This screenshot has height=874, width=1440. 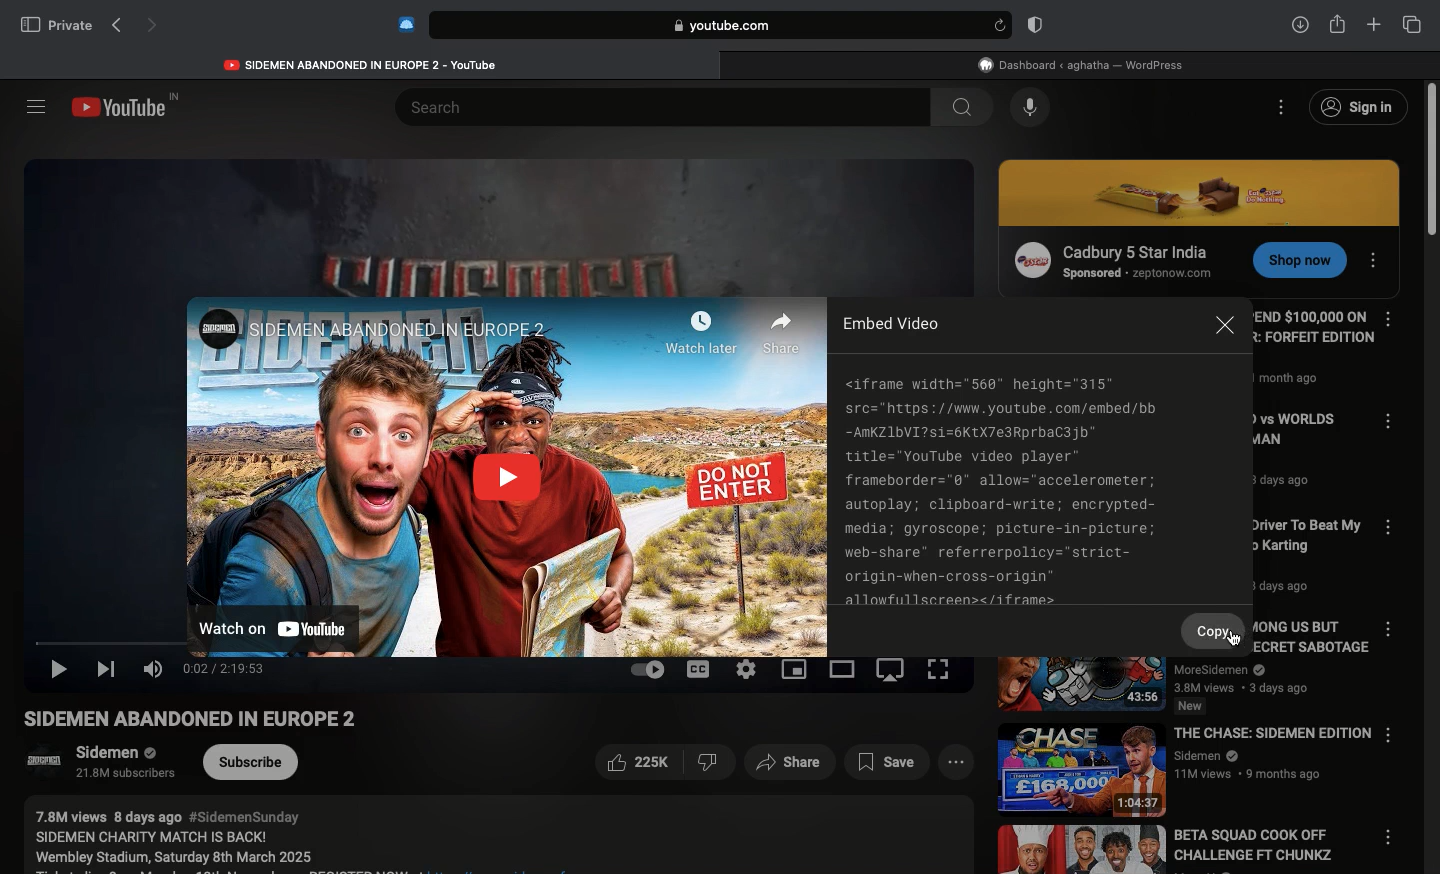 I want to click on Tabs, so click(x=1412, y=24).